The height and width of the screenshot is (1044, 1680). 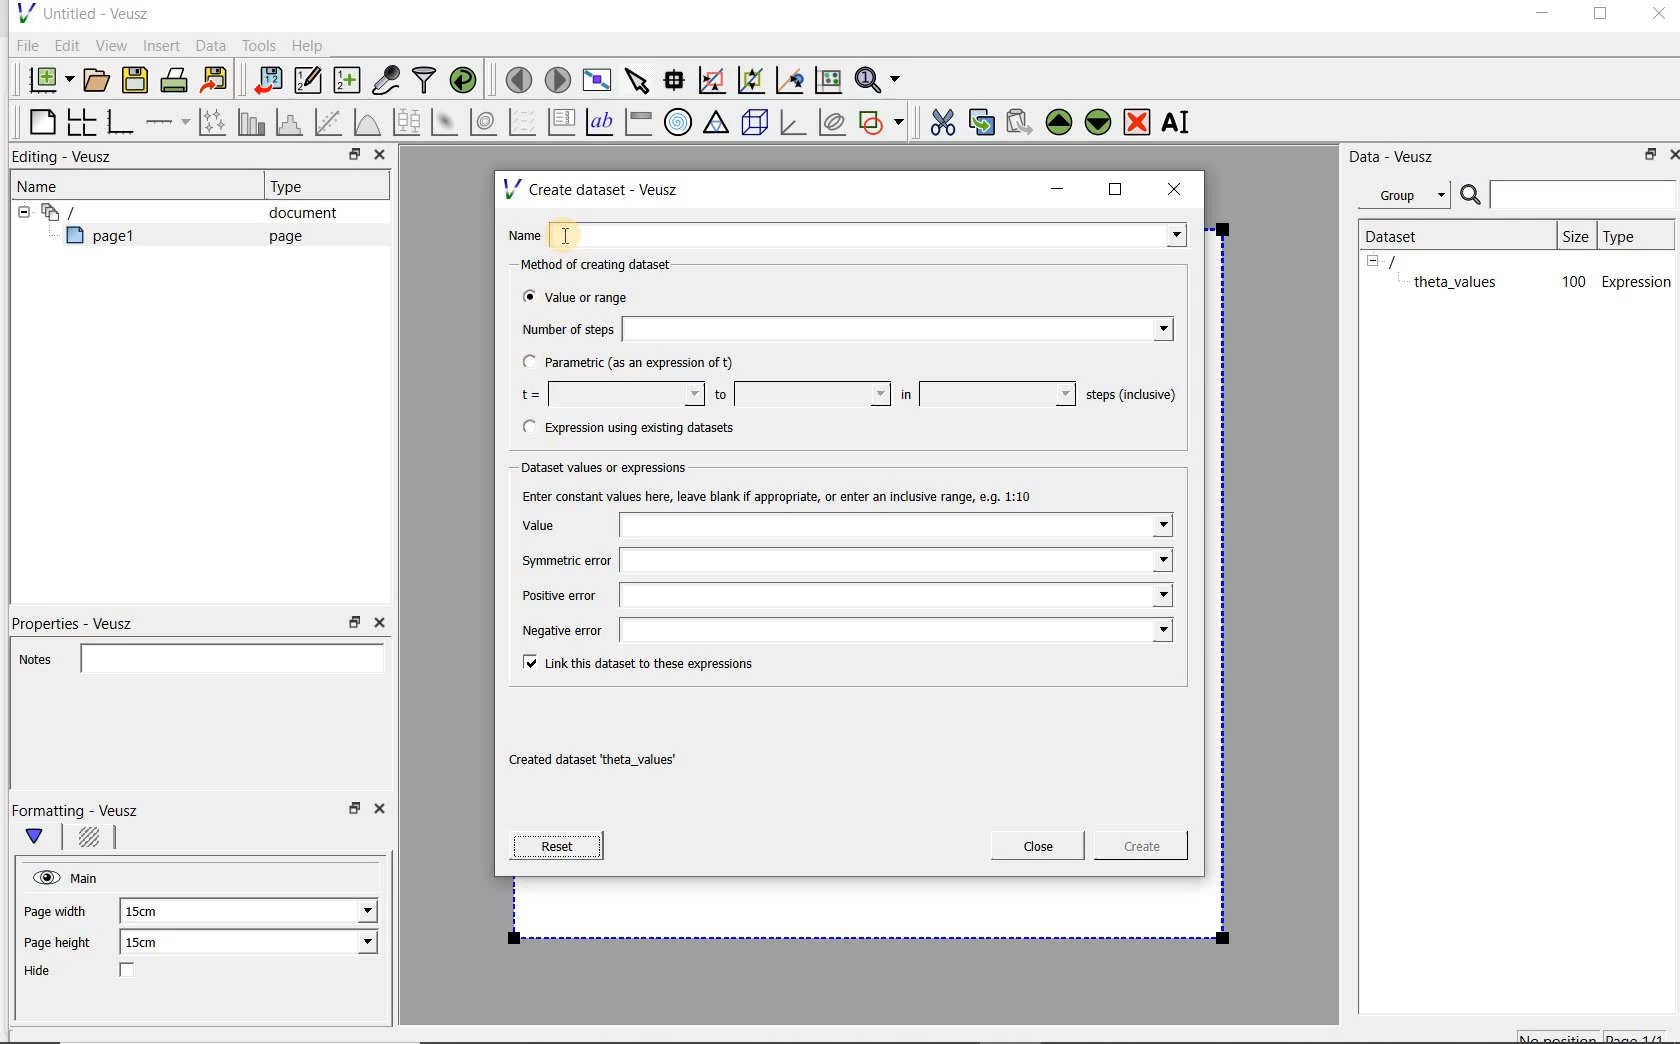 I want to click on Close, so click(x=378, y=157).